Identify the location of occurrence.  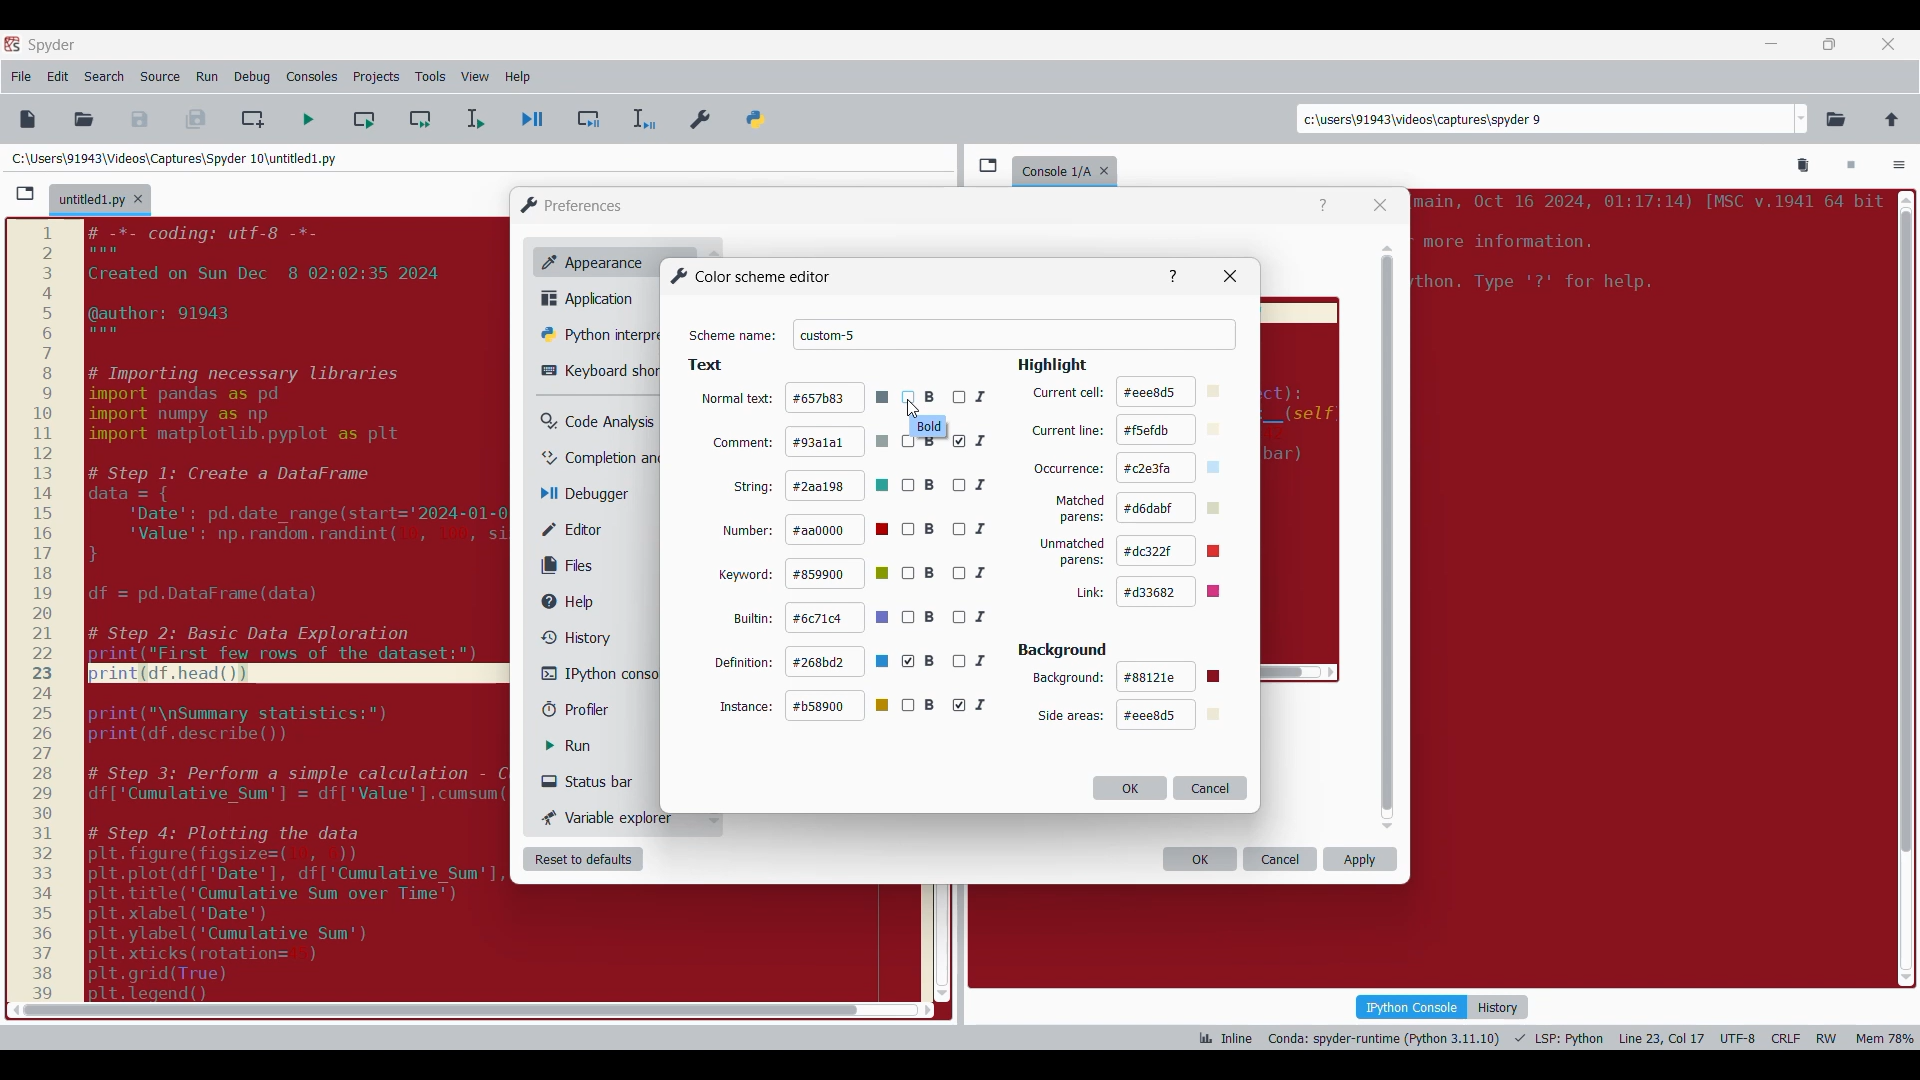
(1069, 470).